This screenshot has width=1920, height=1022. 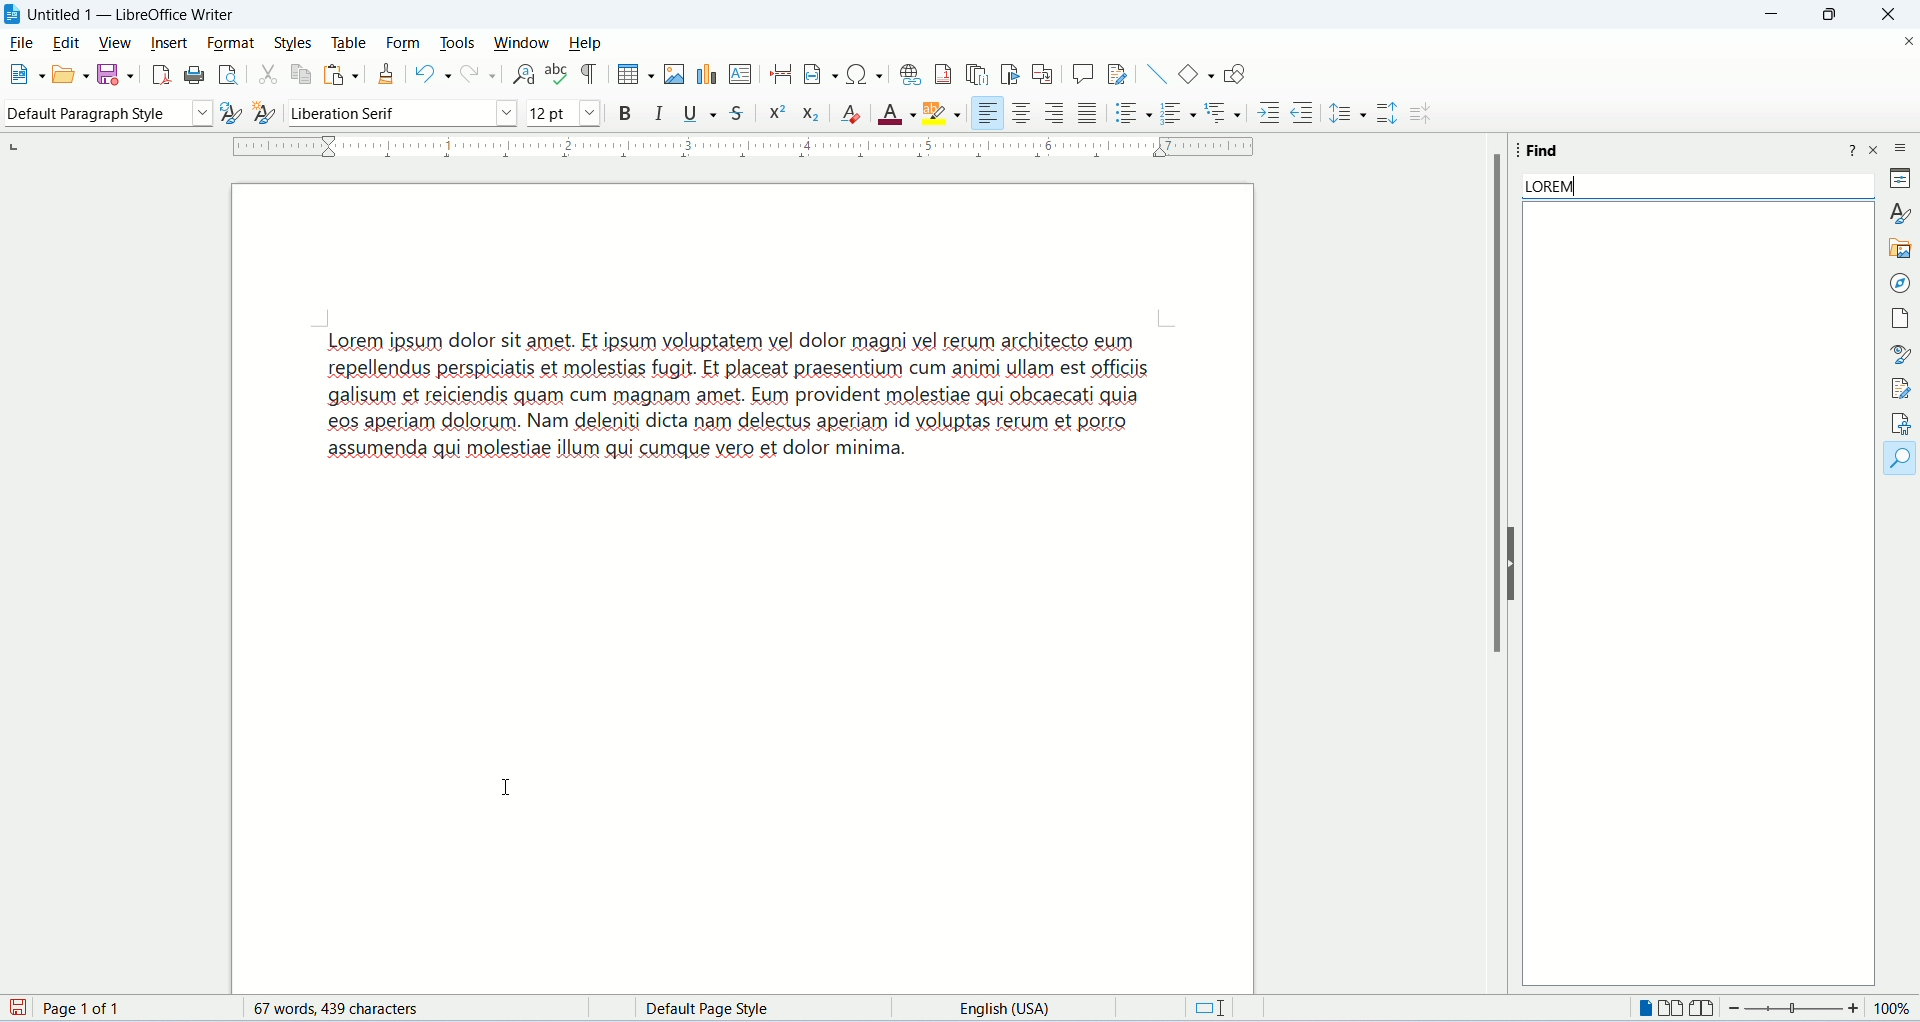 I want to click on insert special character, so click(x=865, y=74).